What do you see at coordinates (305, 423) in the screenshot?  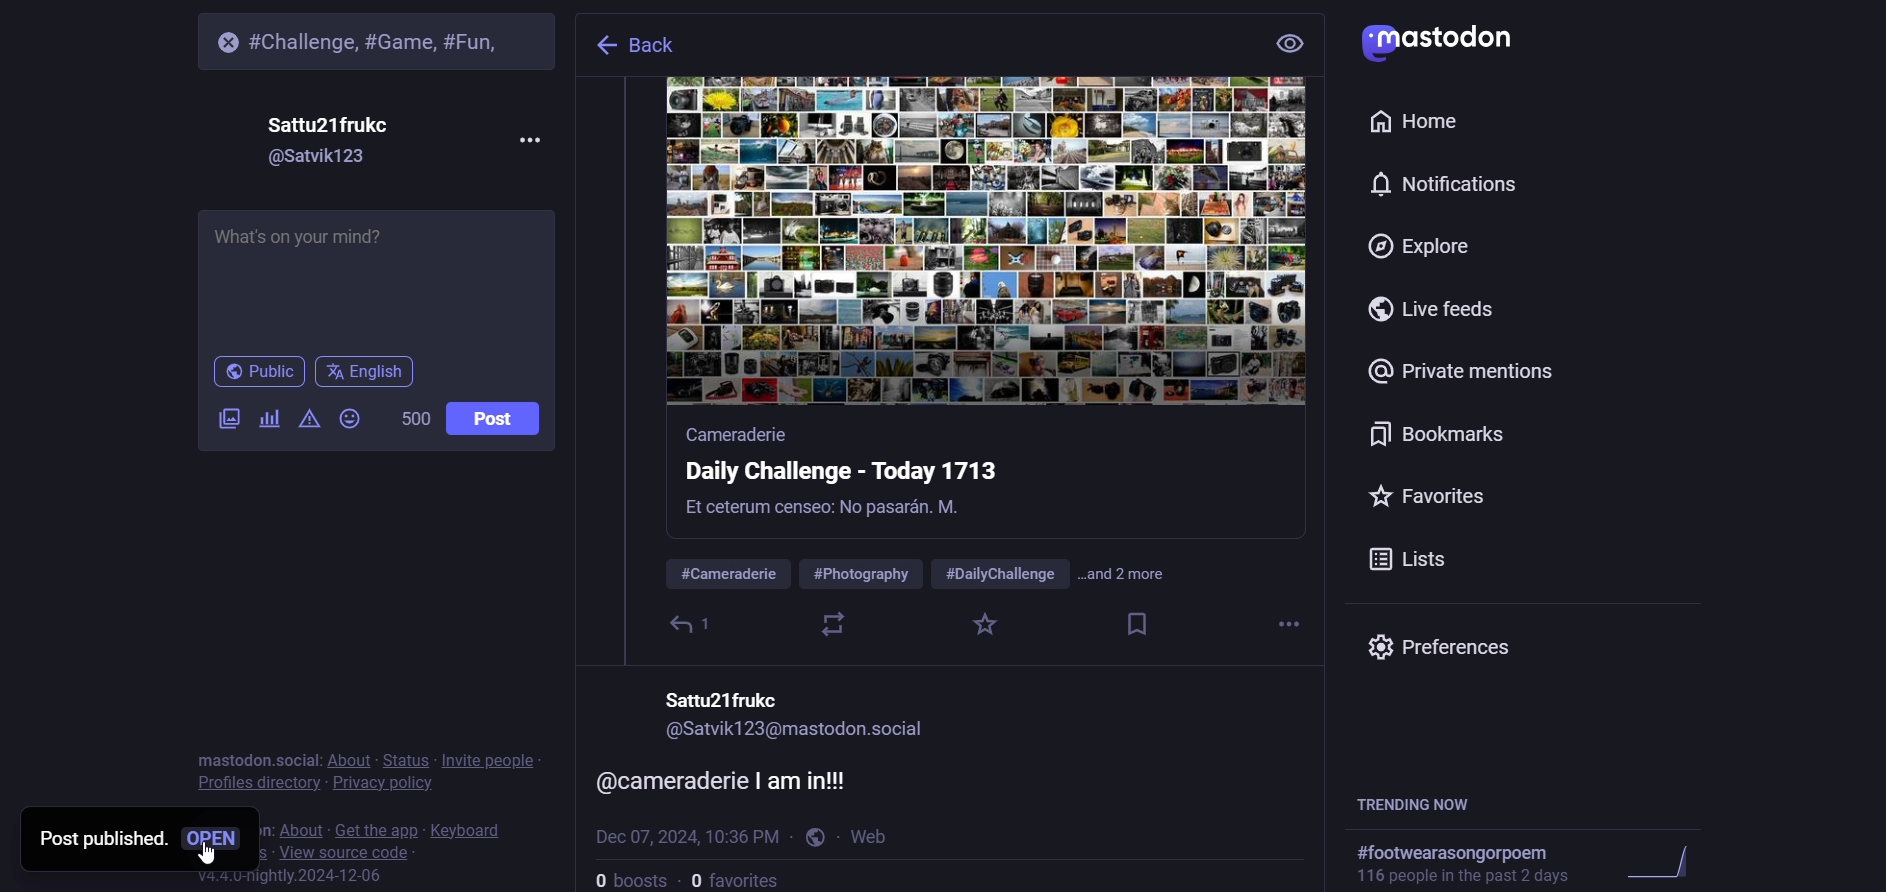 I see `content warning` at bounding box center [305, 423].